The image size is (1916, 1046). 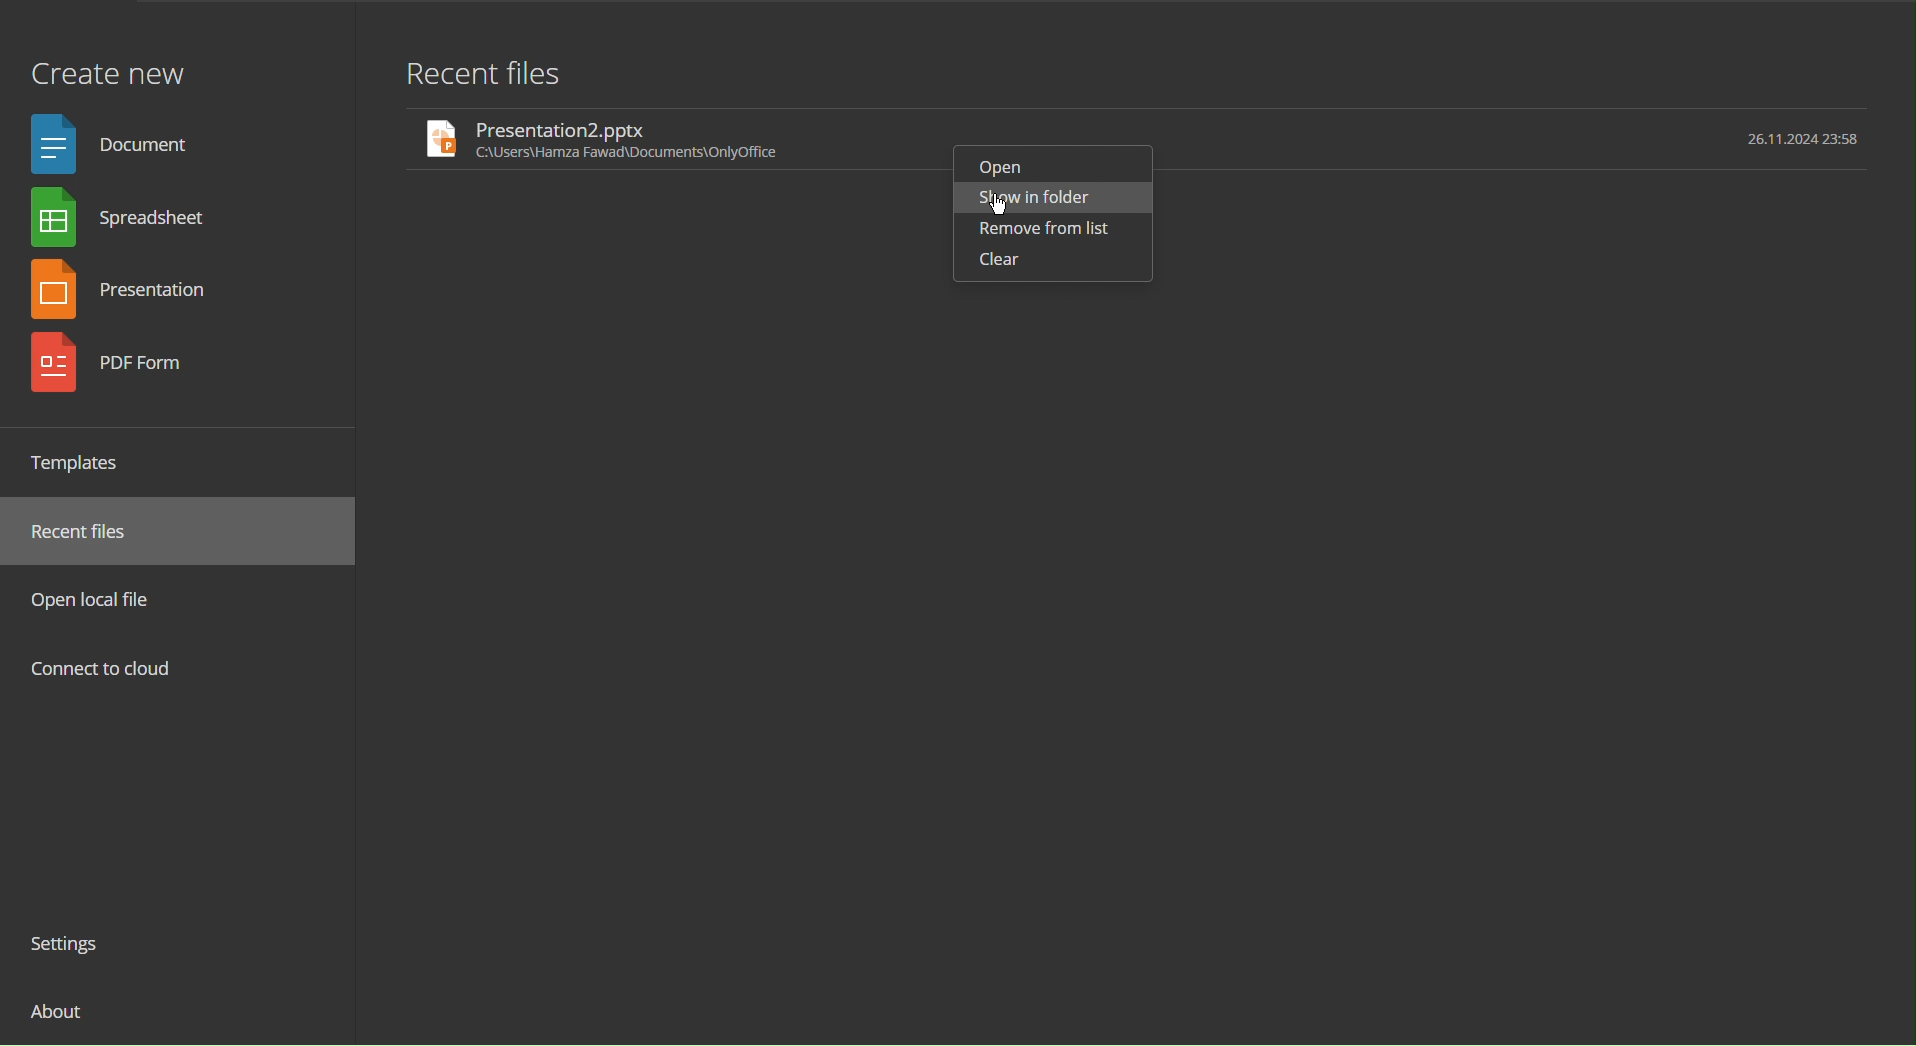 What do you see at coordinates (60, 1019) in the screenshot?
I see `About` at bounding box center [60, 1019].